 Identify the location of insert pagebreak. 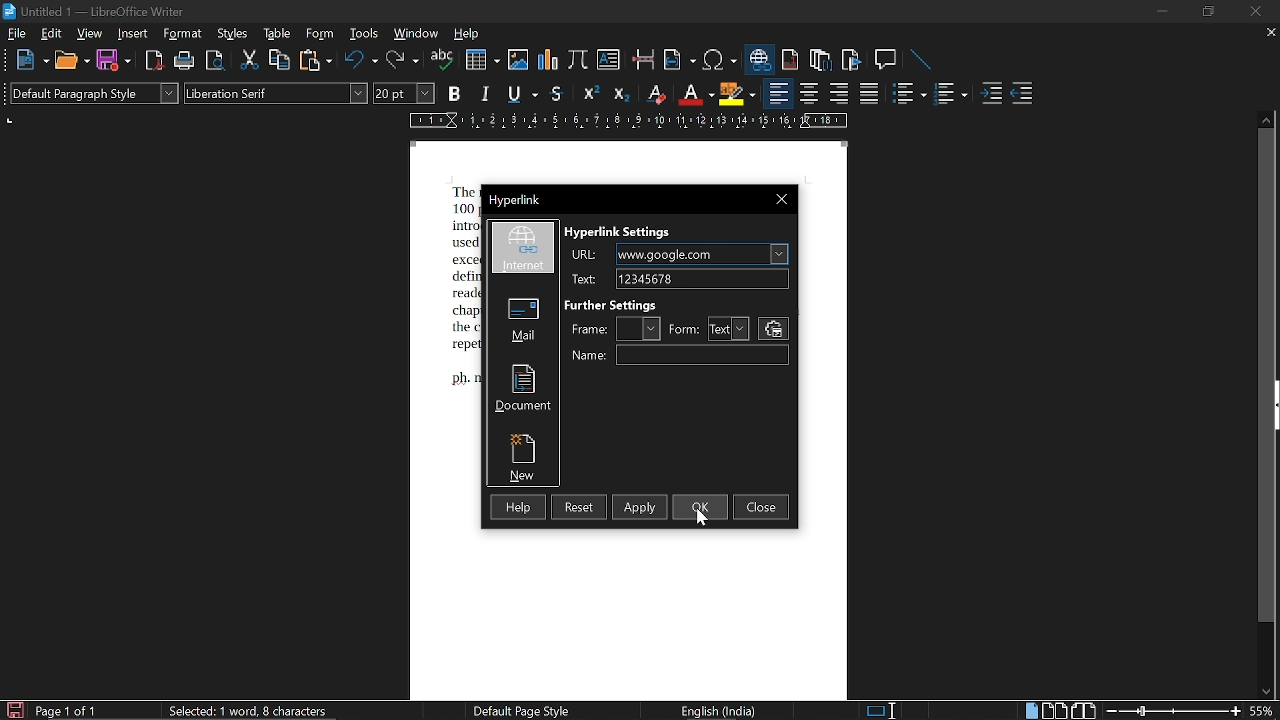
(642, 59).